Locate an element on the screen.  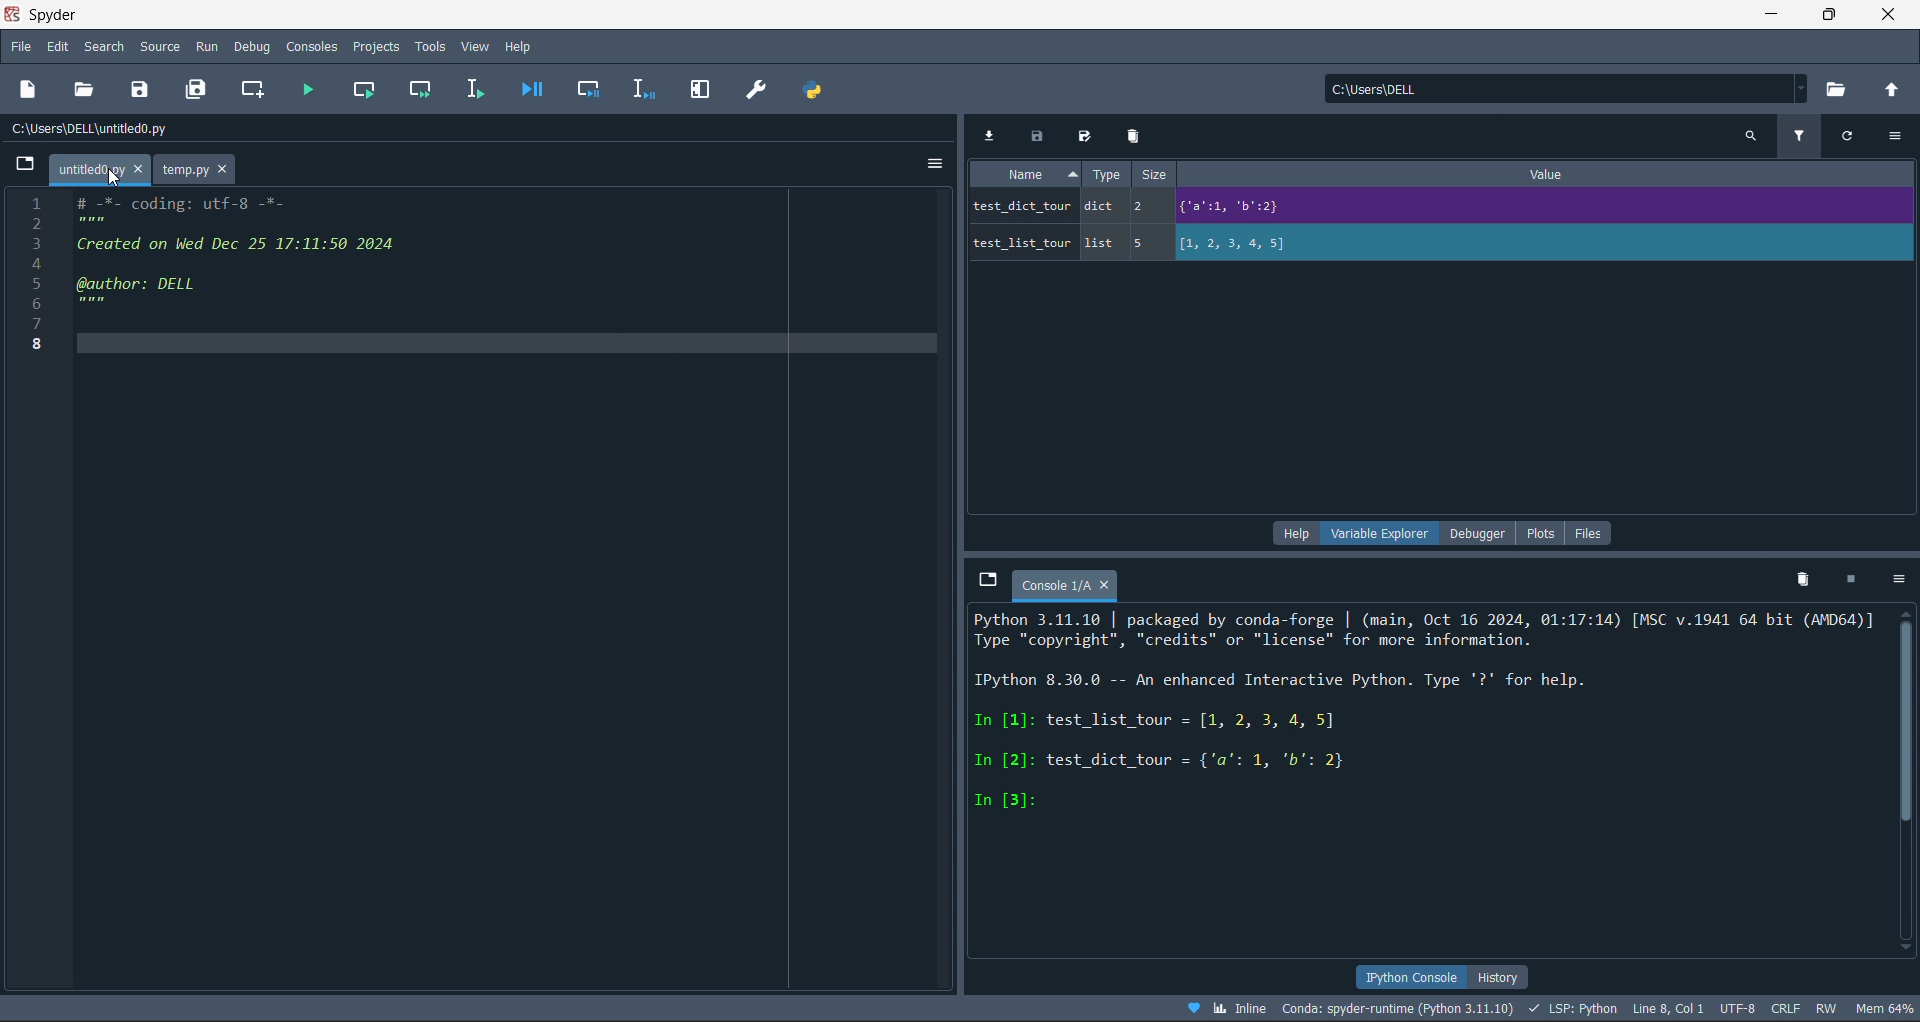
untitled0.py is located at coordinates (100, 168).